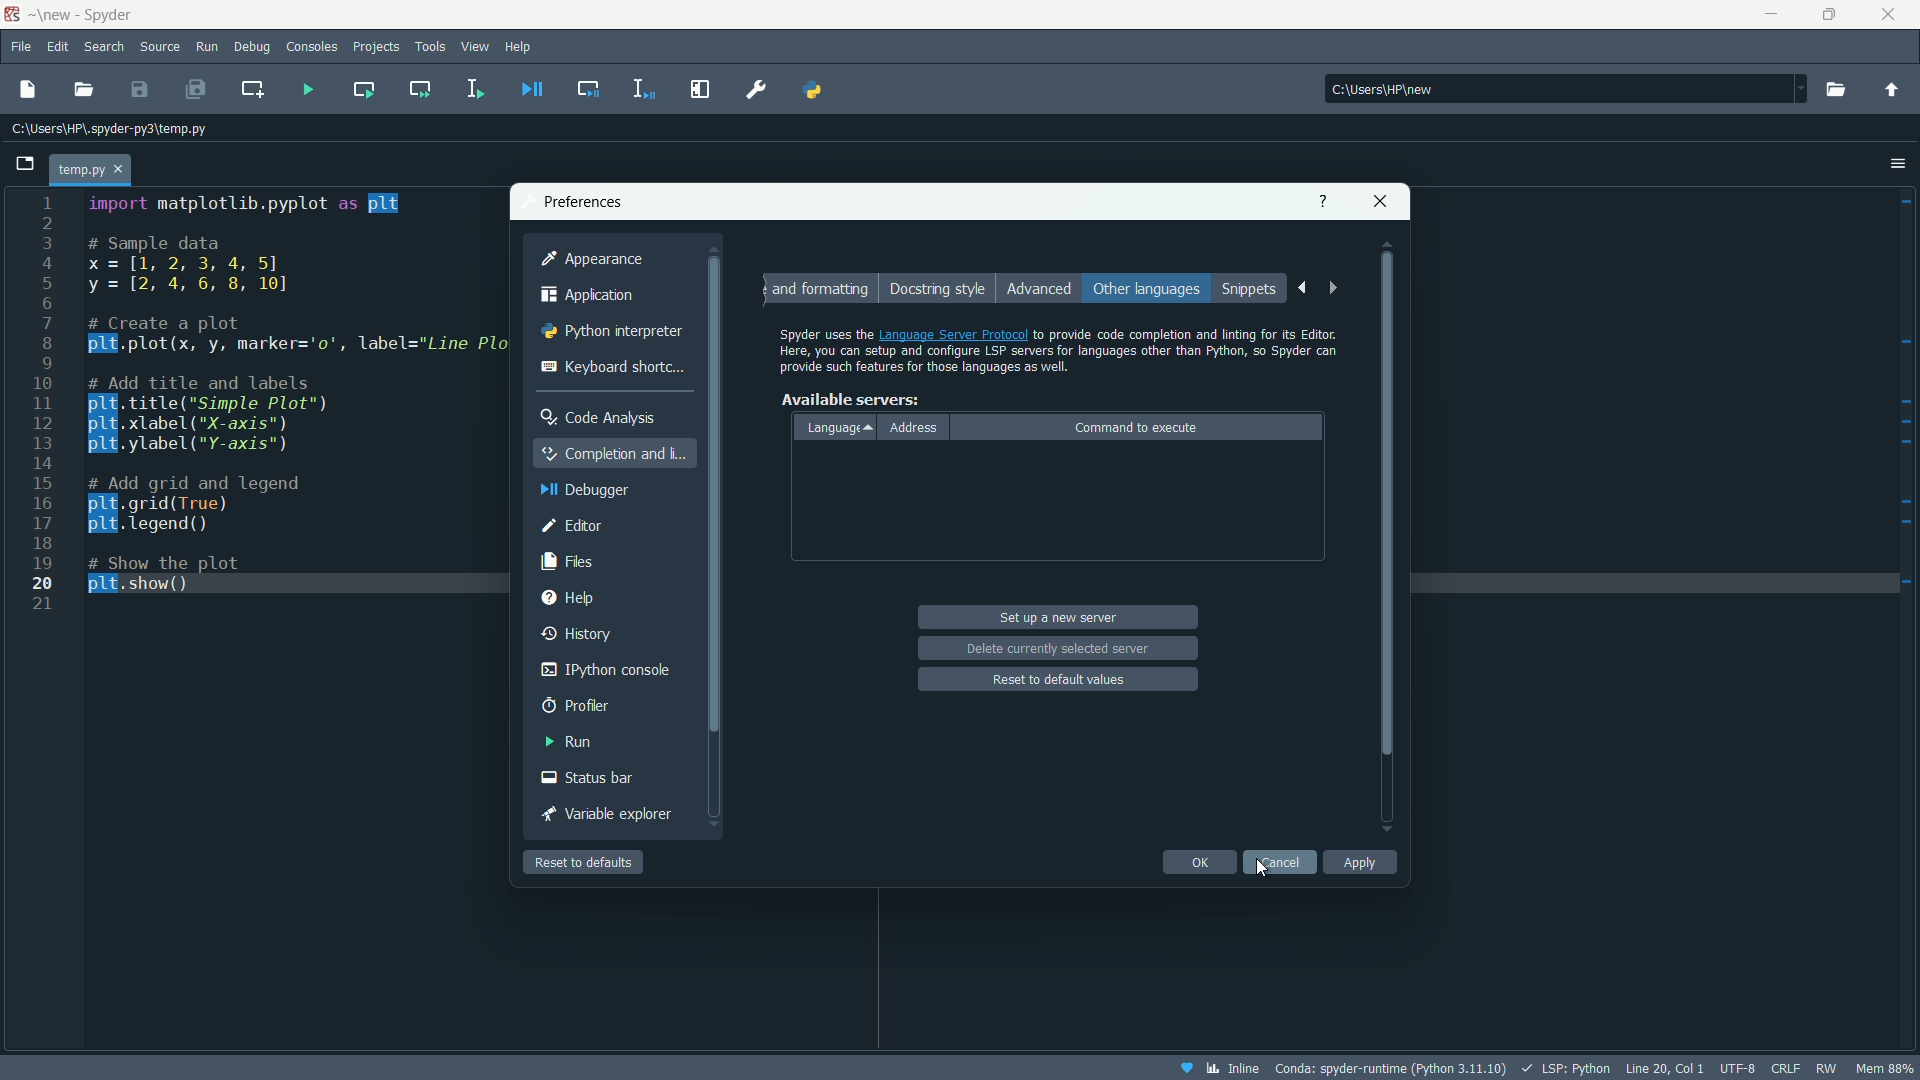  What do you see at coordinates (915, 429) in the screenshot?
I see `address` at bounding box center [915, 429].